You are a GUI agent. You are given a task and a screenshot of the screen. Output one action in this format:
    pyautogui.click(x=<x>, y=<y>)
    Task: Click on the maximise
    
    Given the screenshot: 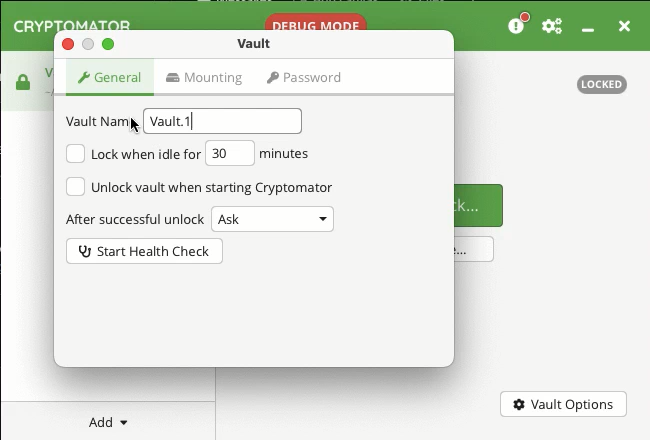 What is the action you would take?
    pyautogui.click(x=108, y=44)
    